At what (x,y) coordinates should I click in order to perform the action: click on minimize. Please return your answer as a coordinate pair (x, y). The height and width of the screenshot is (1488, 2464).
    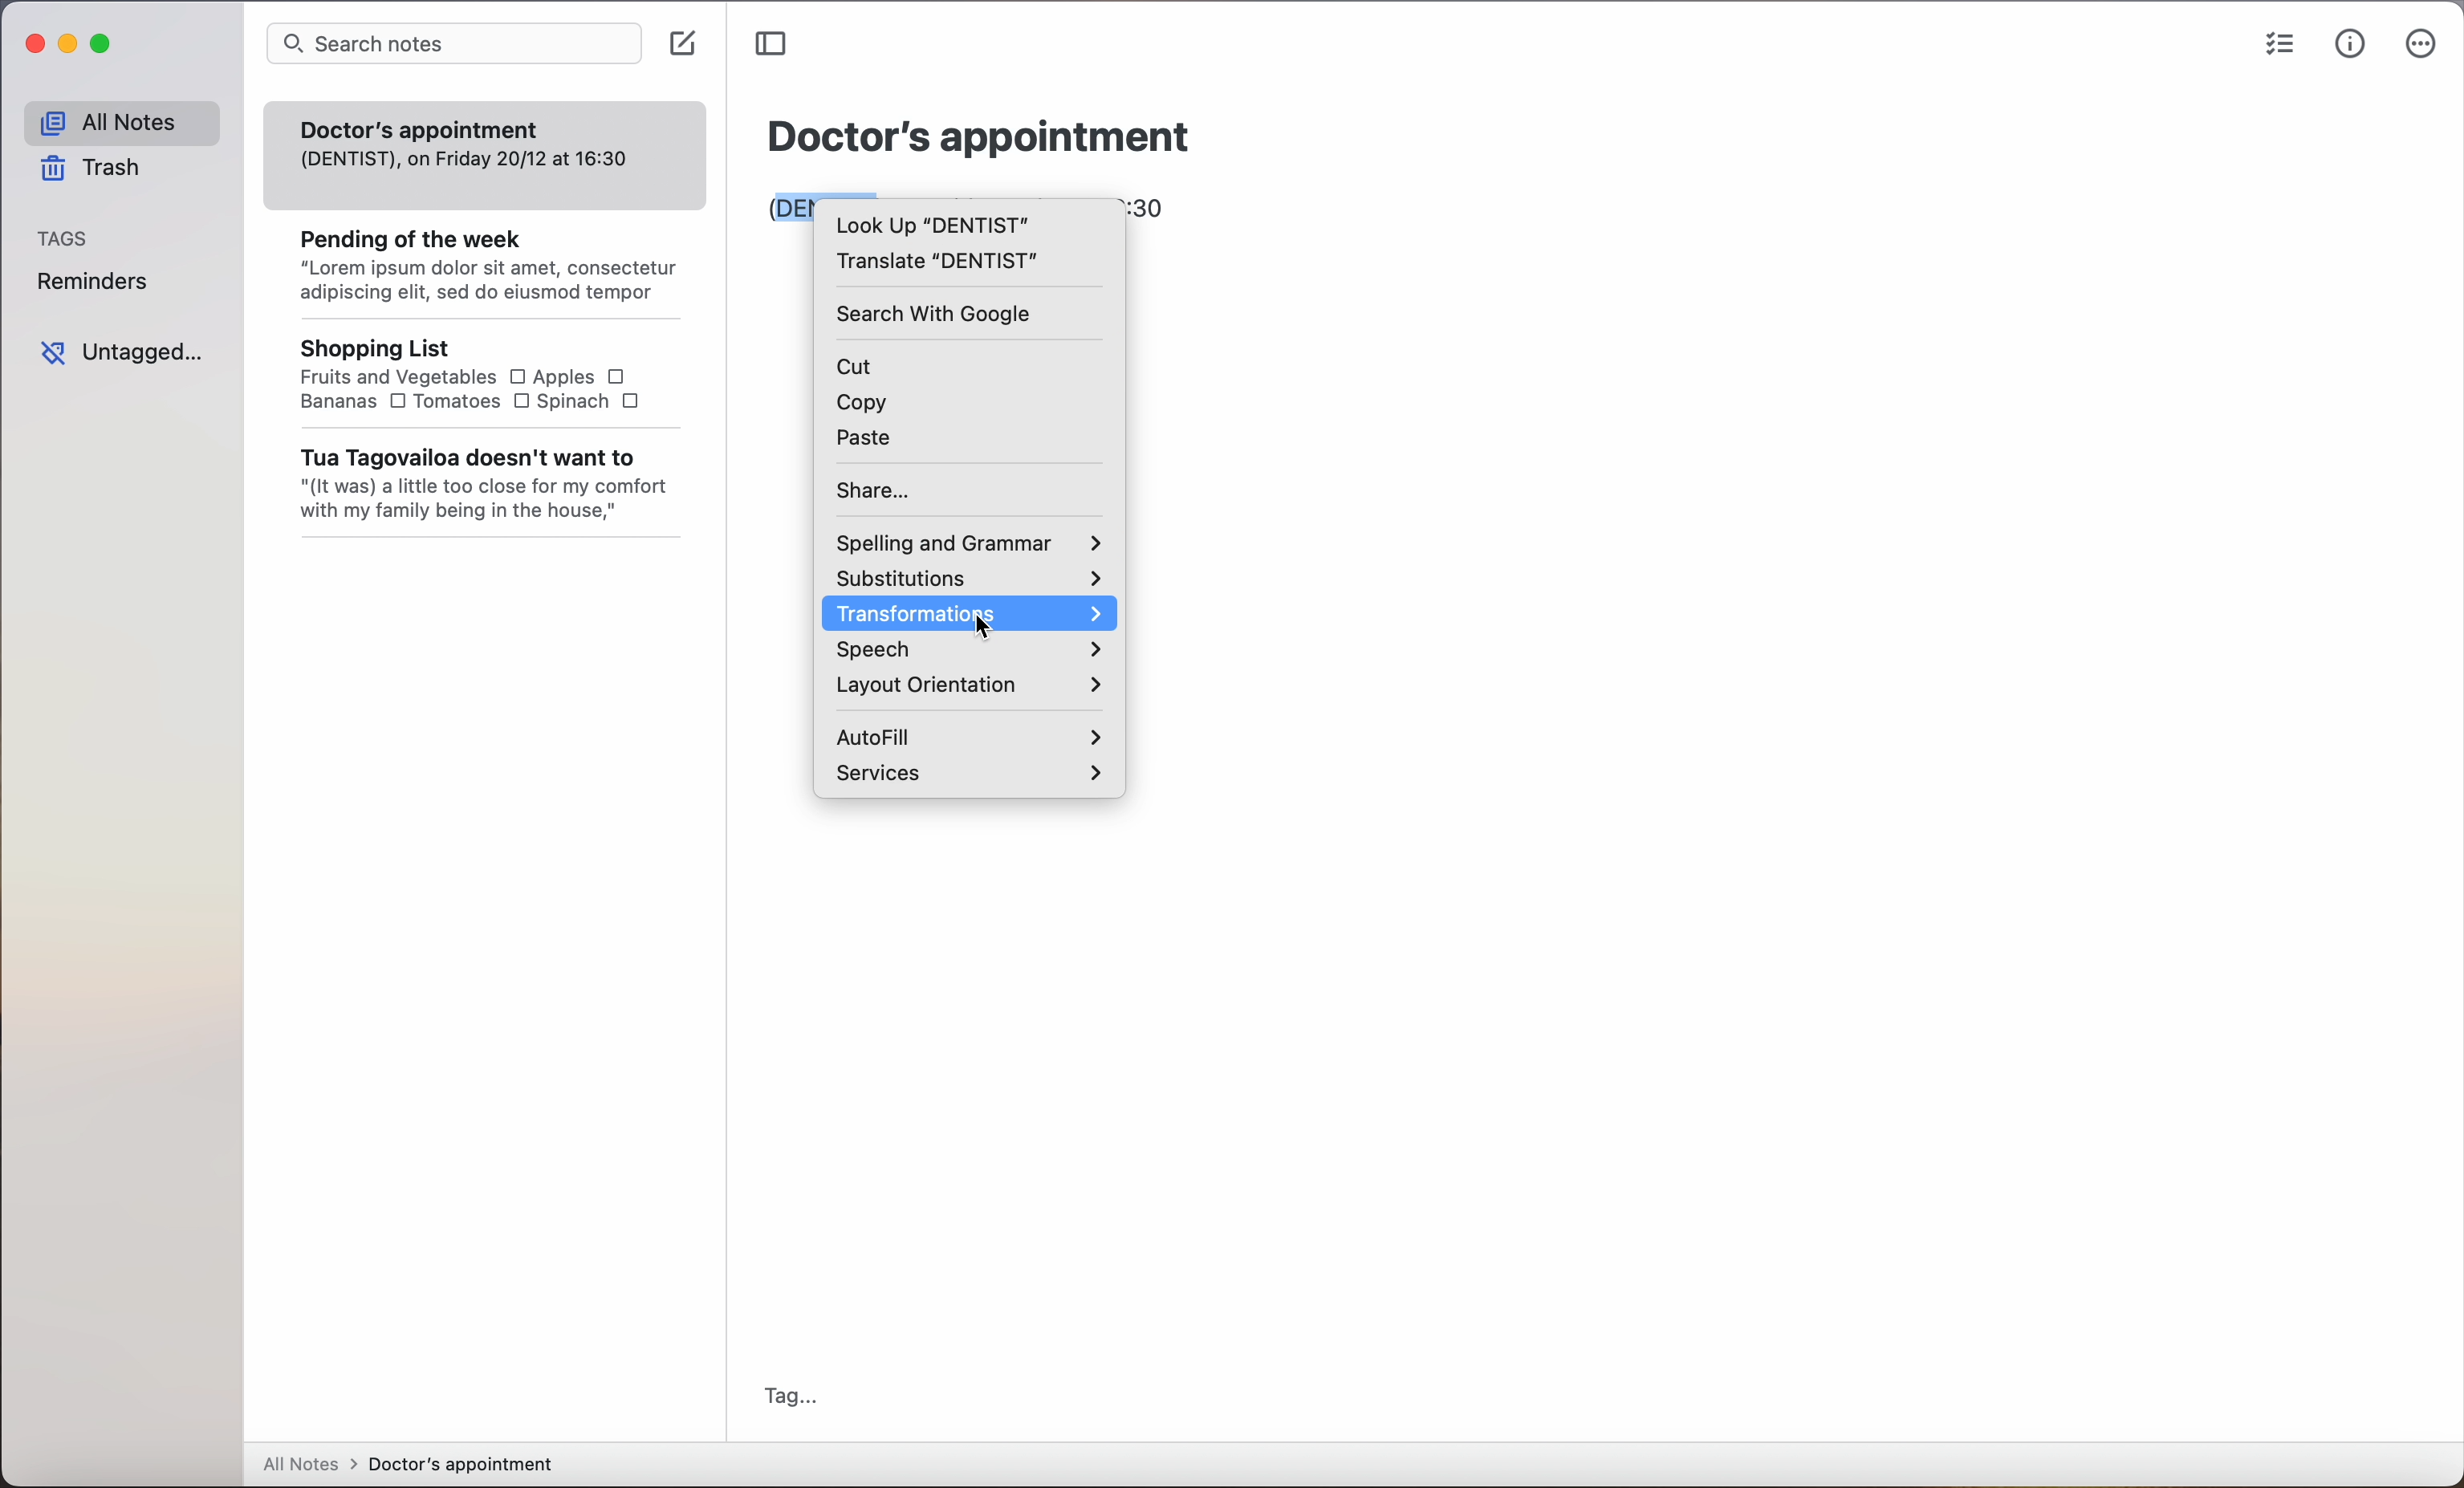
    Looking at the image, I should click on (69, 44).